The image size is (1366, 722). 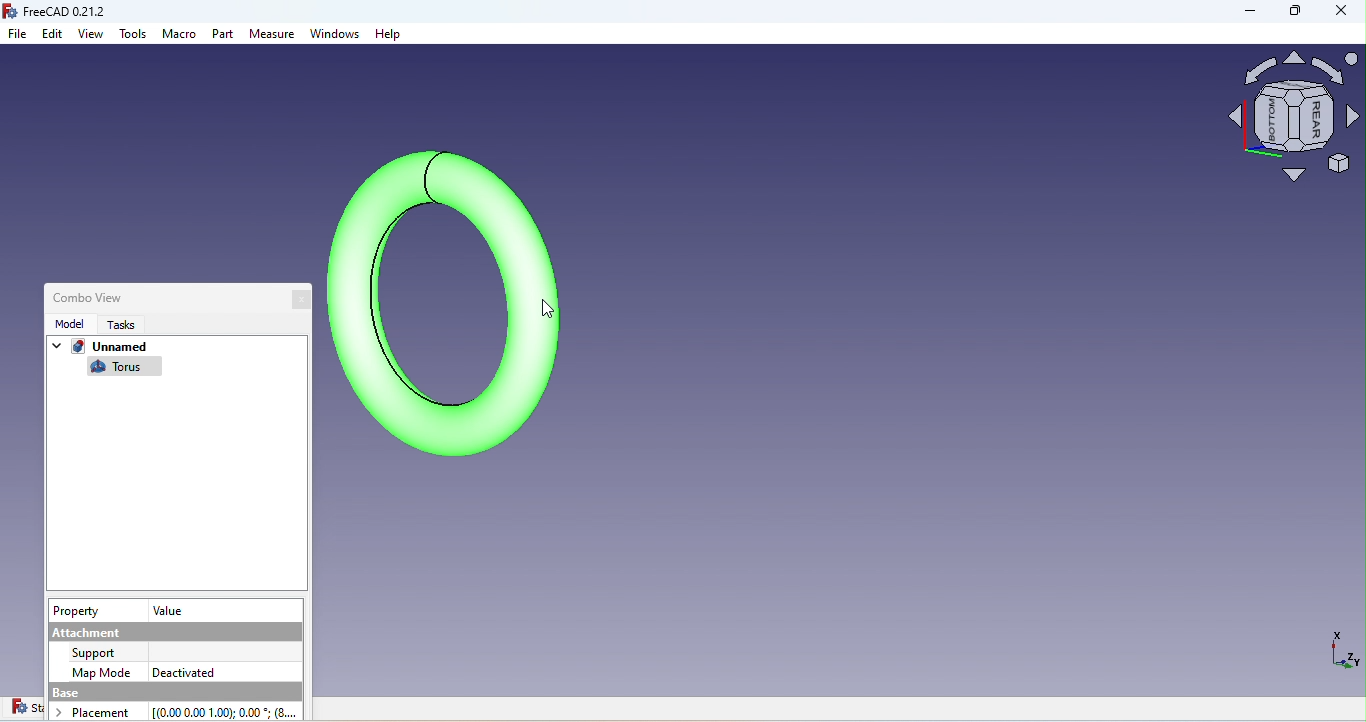 What do you see at coordinates (121, 368) in the screenshot?
I see `Torus` at bounding box center [121, 368].